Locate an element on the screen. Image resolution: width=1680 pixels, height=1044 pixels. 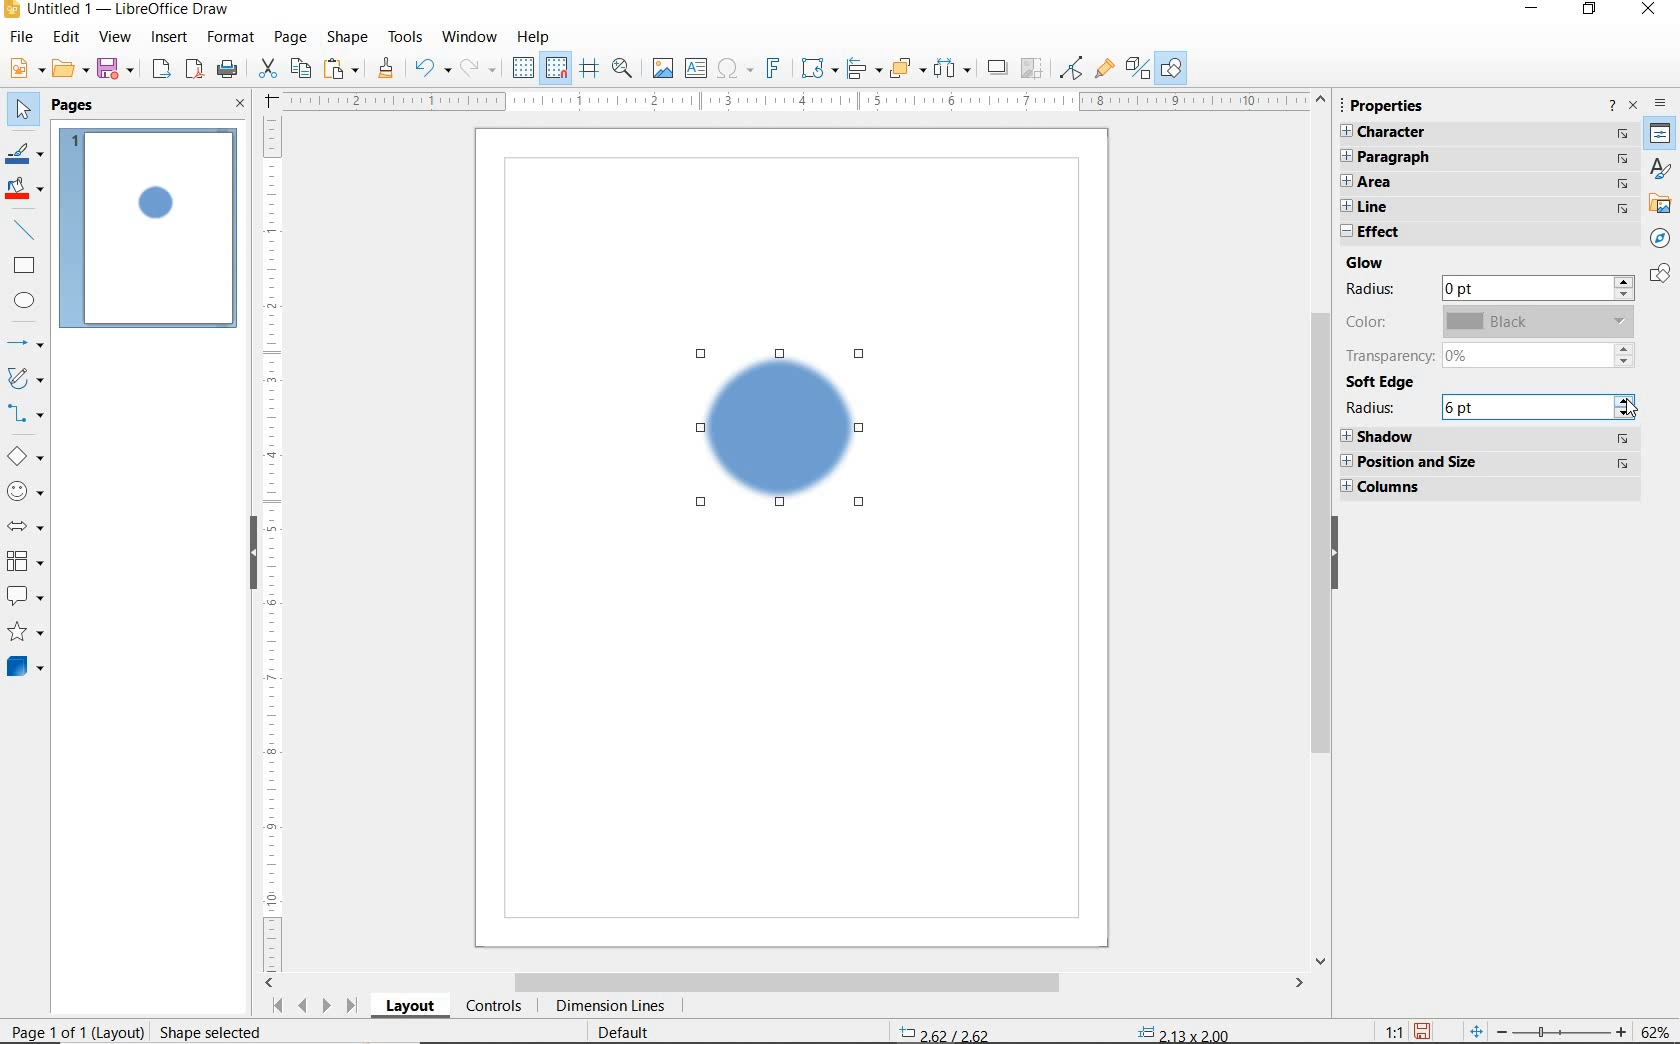
UNDO is located at coordinates (431, 68).